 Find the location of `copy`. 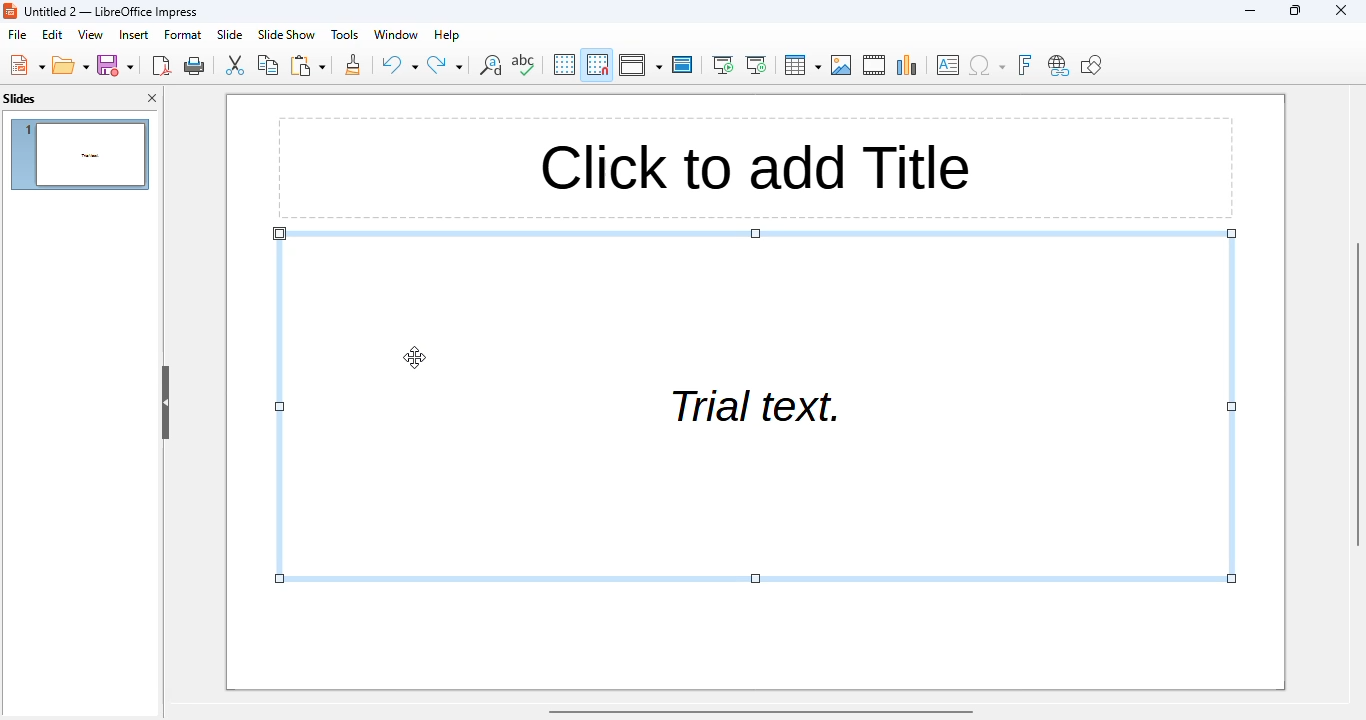

copy is located at coordinates (269, 65).